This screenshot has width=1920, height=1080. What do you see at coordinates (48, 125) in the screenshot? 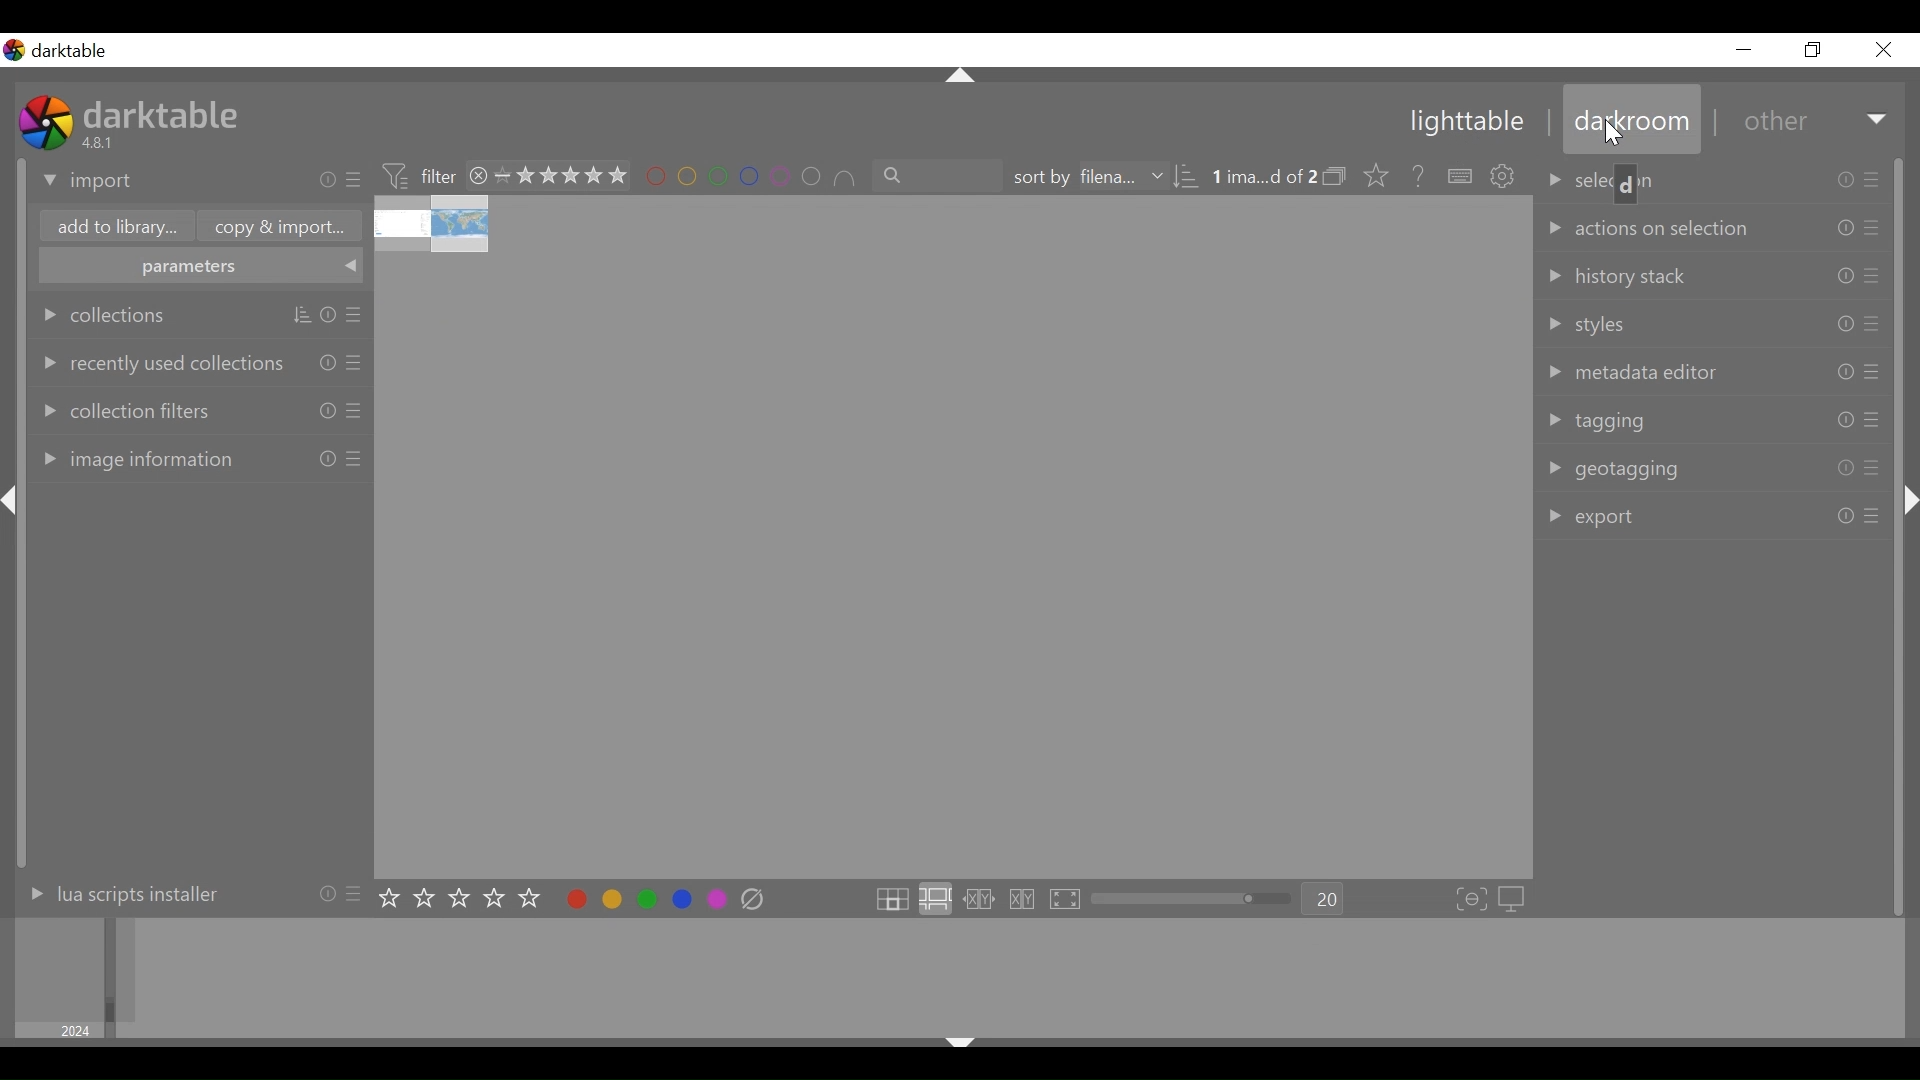
I see `Darktable Desktop Icon` at bounding box center [48, 125].